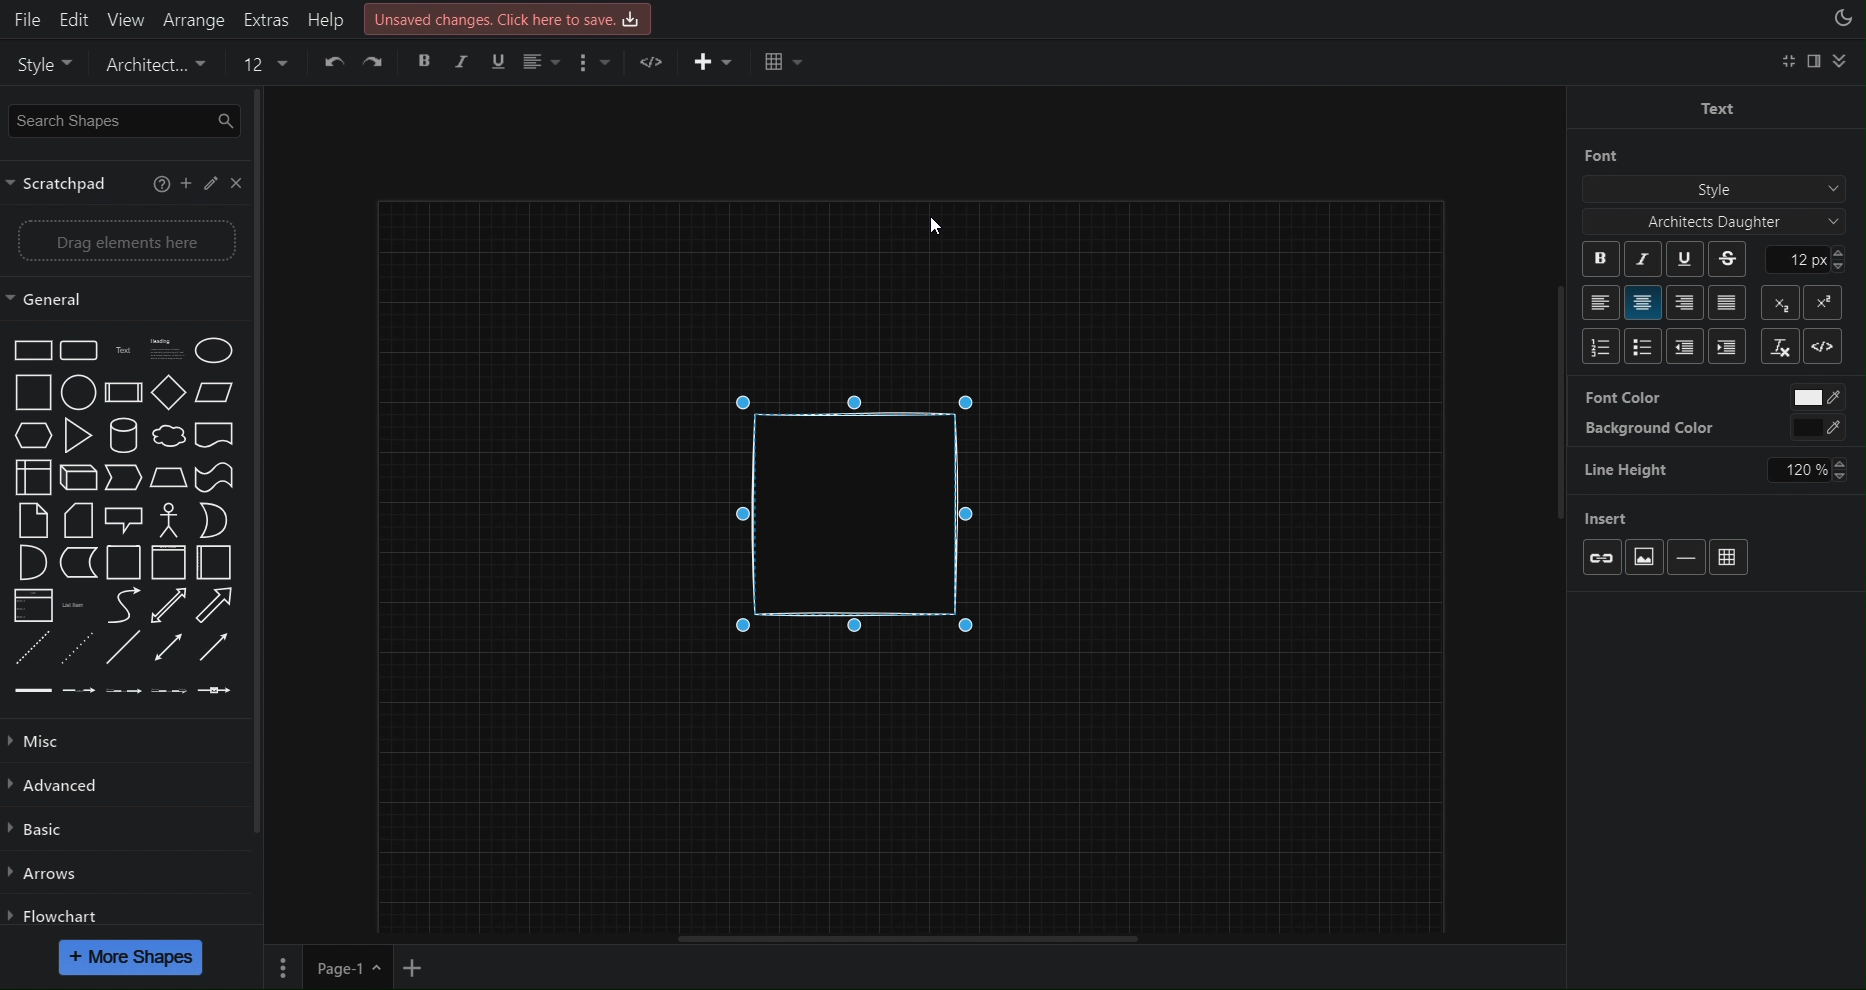 This screenshot has width=1866, height=990. Describe the element at coordinates (506, 17) in the screenshot. I see `Unsaved changes. Click here to save` at that location.